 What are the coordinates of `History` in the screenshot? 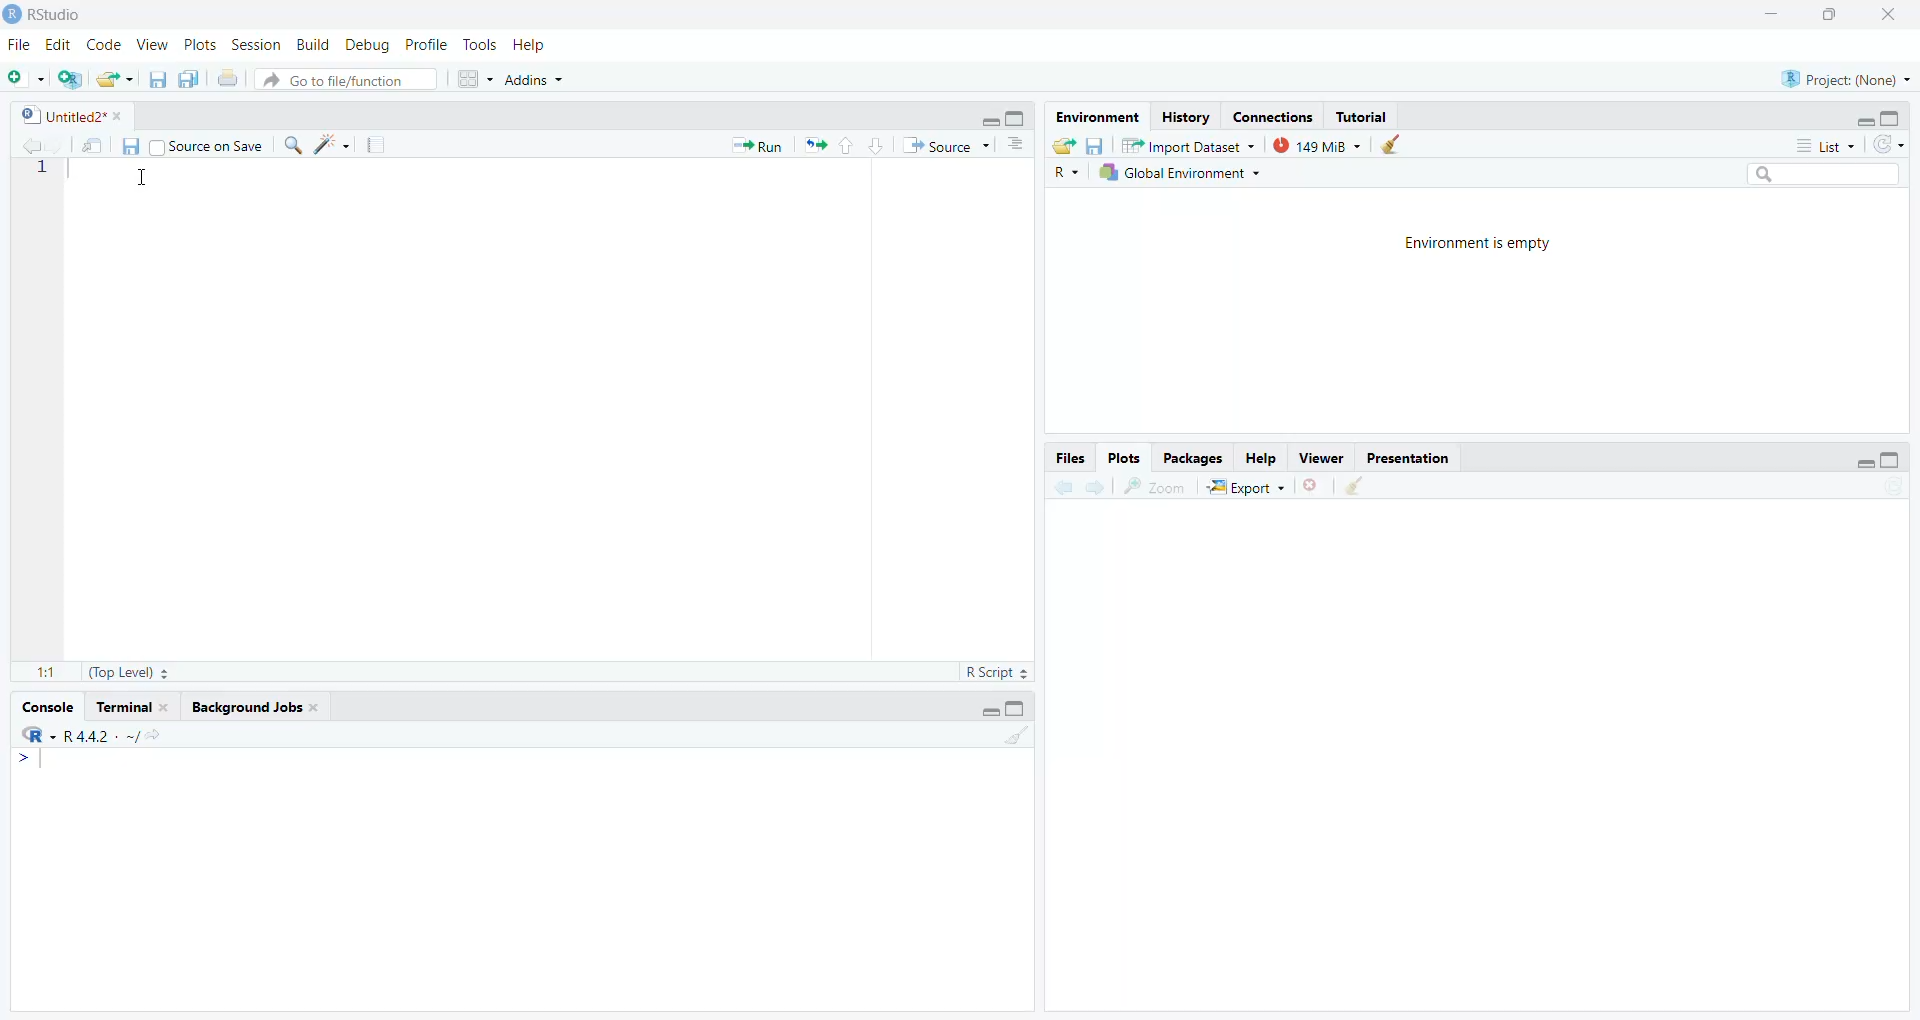 It's located at (1188, 118).